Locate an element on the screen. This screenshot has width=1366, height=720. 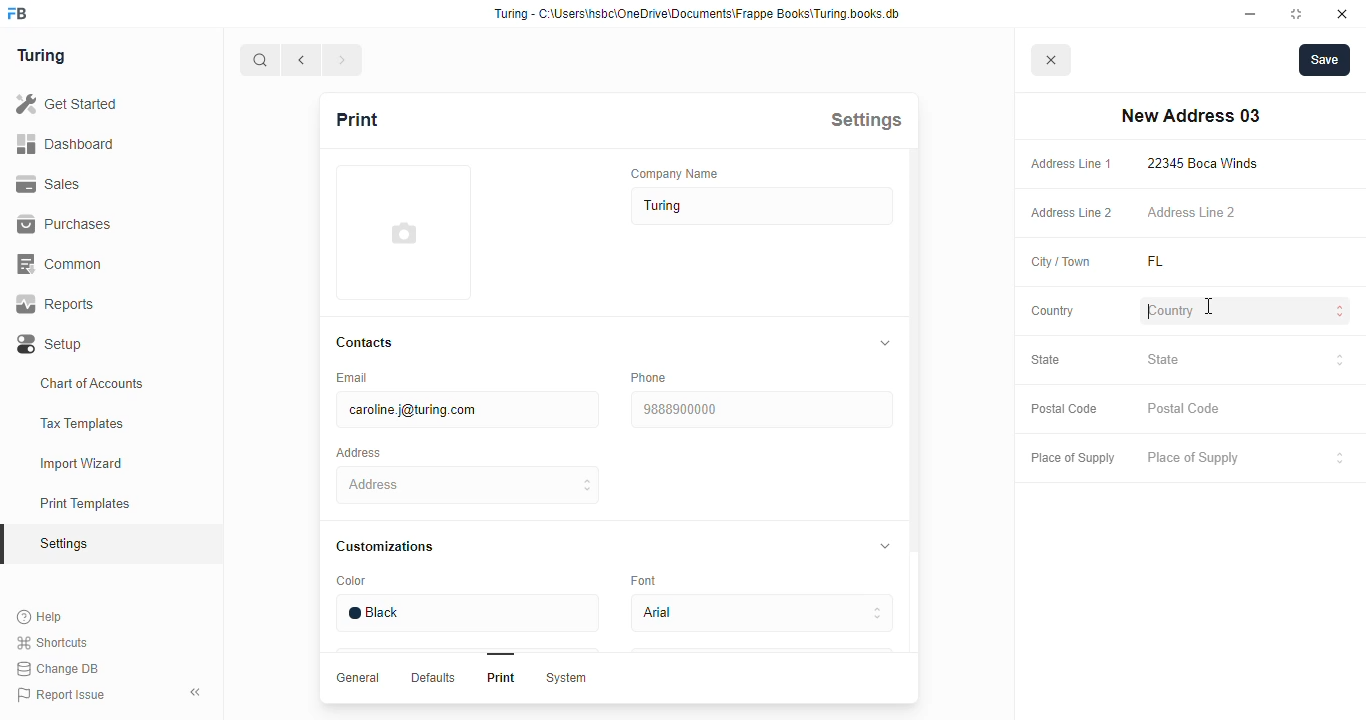
postal code is located at coordinates (1063, 409).